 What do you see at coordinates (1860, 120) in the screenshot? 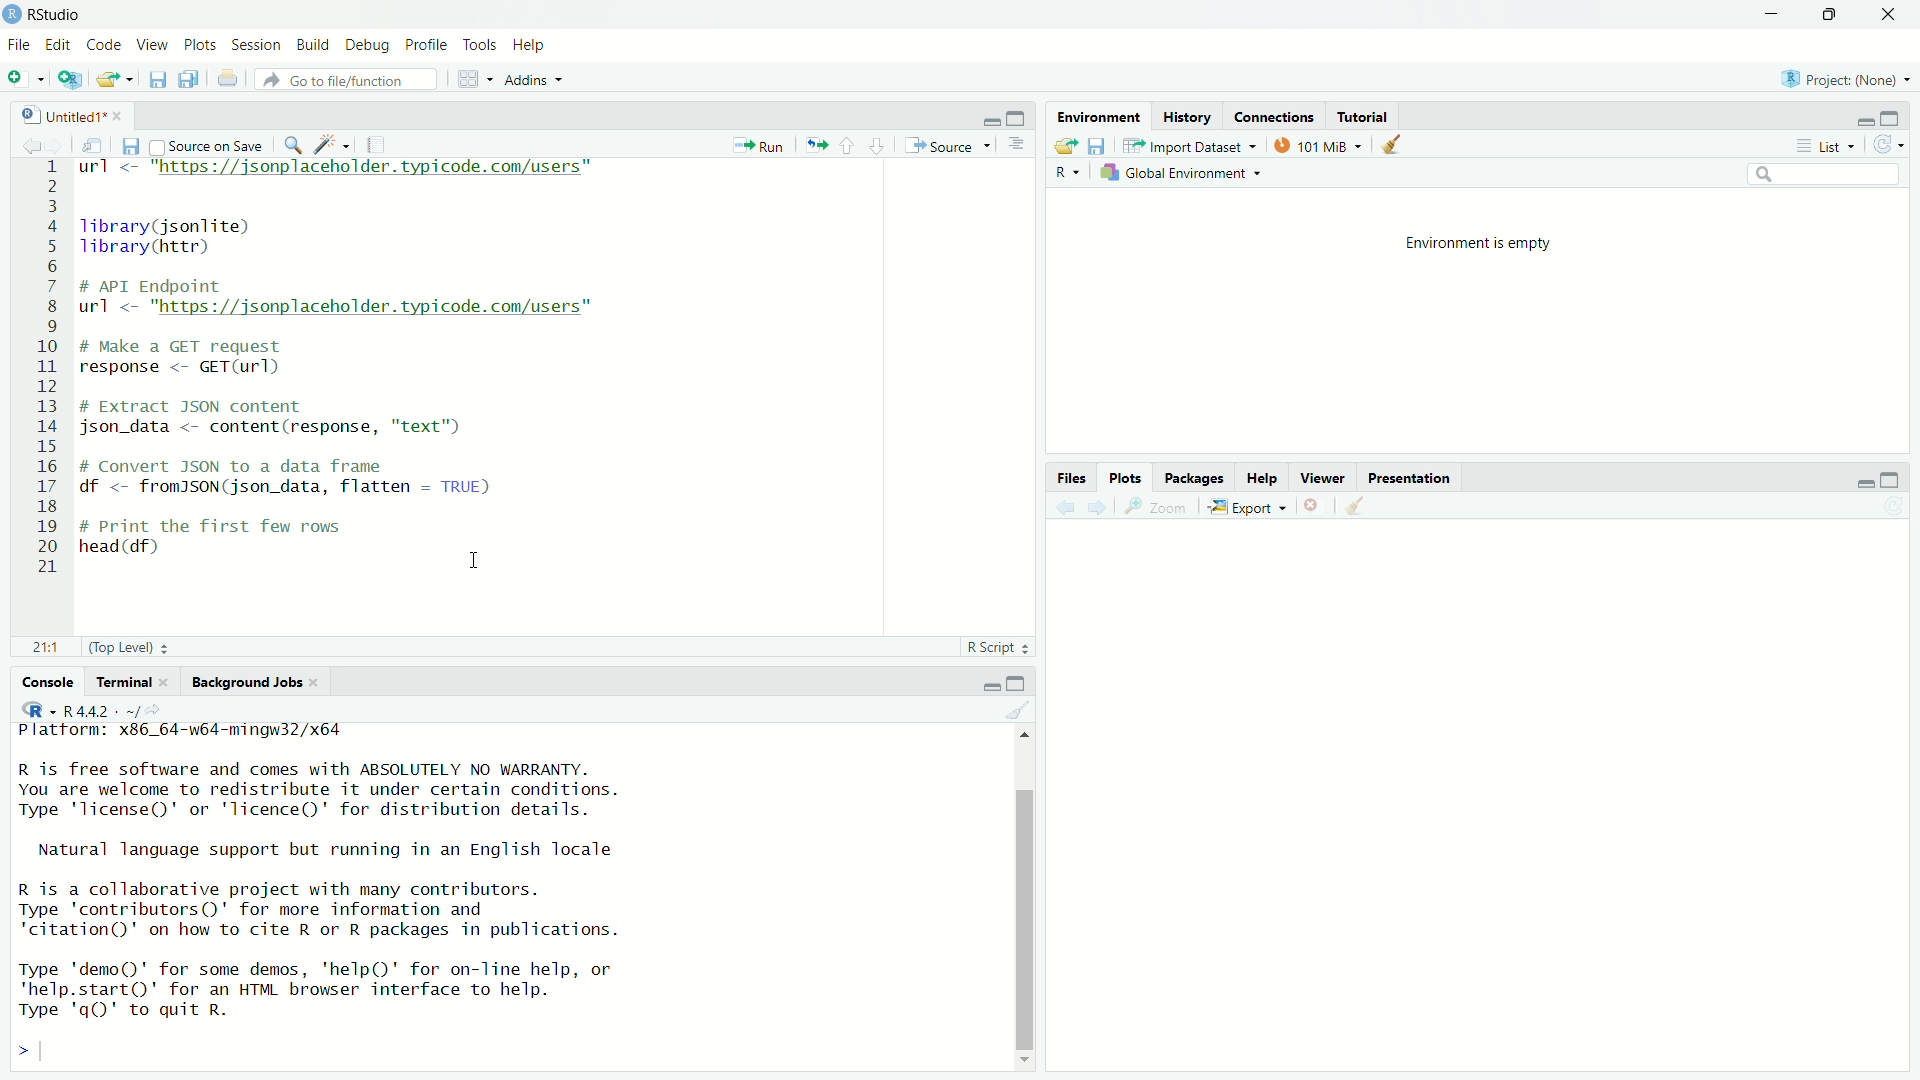
I see `Minimize` at bounding box center [1860, 120].